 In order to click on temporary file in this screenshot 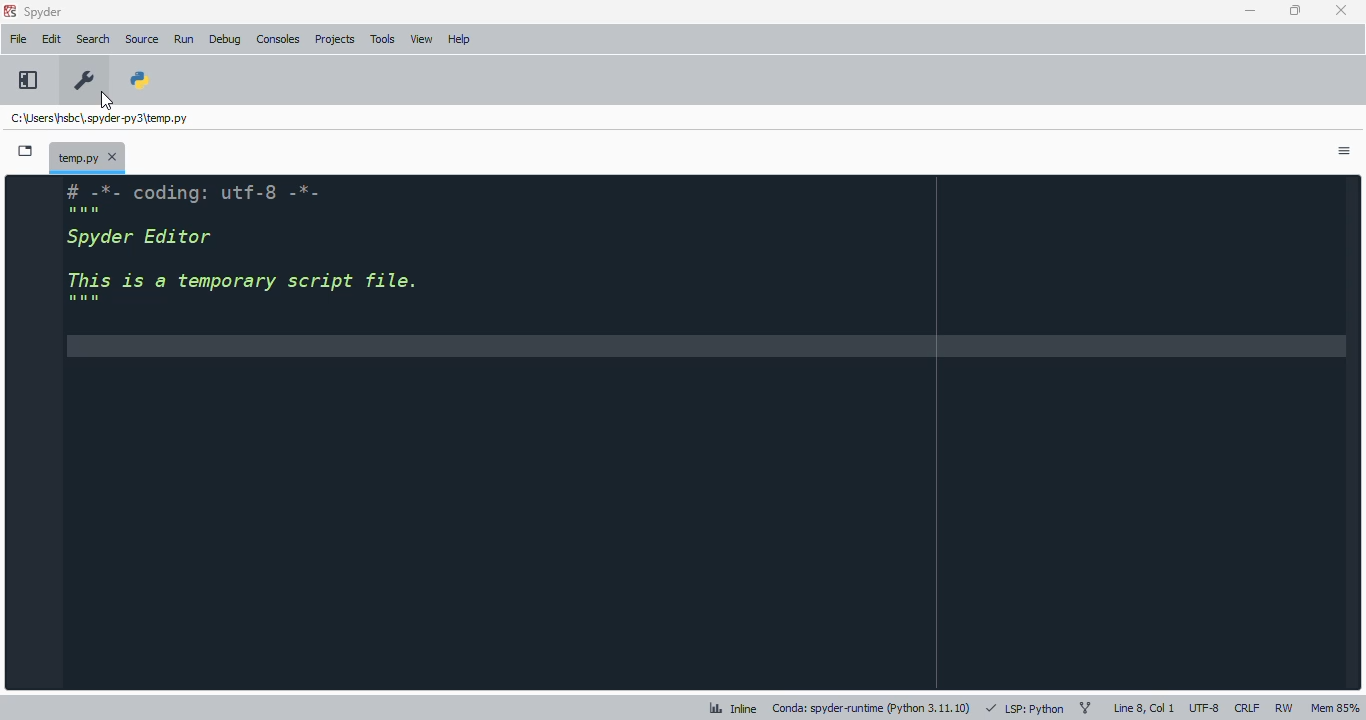, I will do `click(98, 118)`.